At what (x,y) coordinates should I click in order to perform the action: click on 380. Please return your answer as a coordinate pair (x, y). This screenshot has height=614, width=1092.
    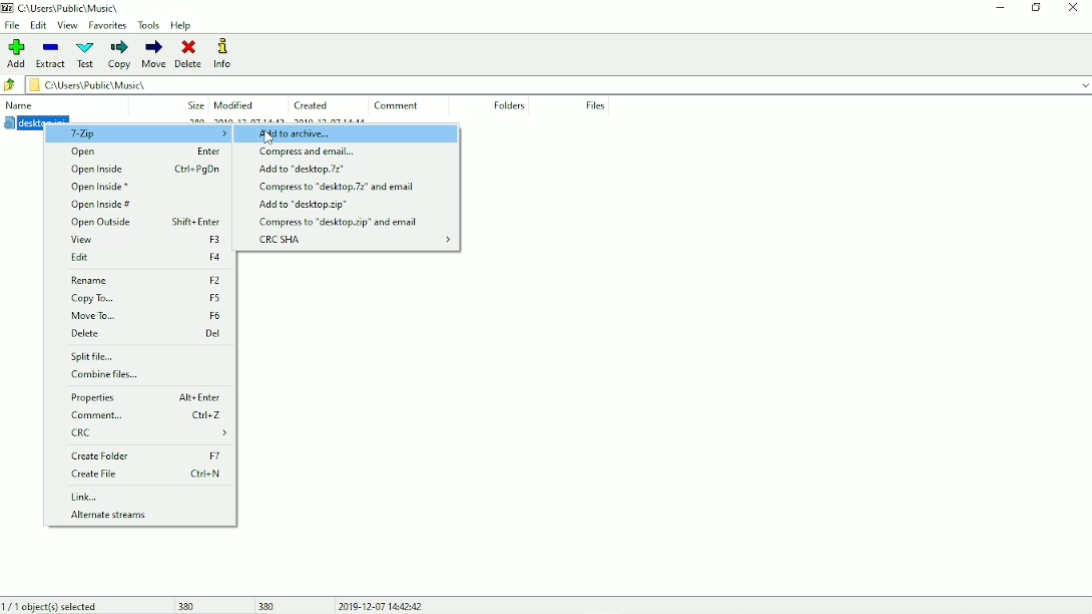
    Looking at the image, I should click on (187, 604).